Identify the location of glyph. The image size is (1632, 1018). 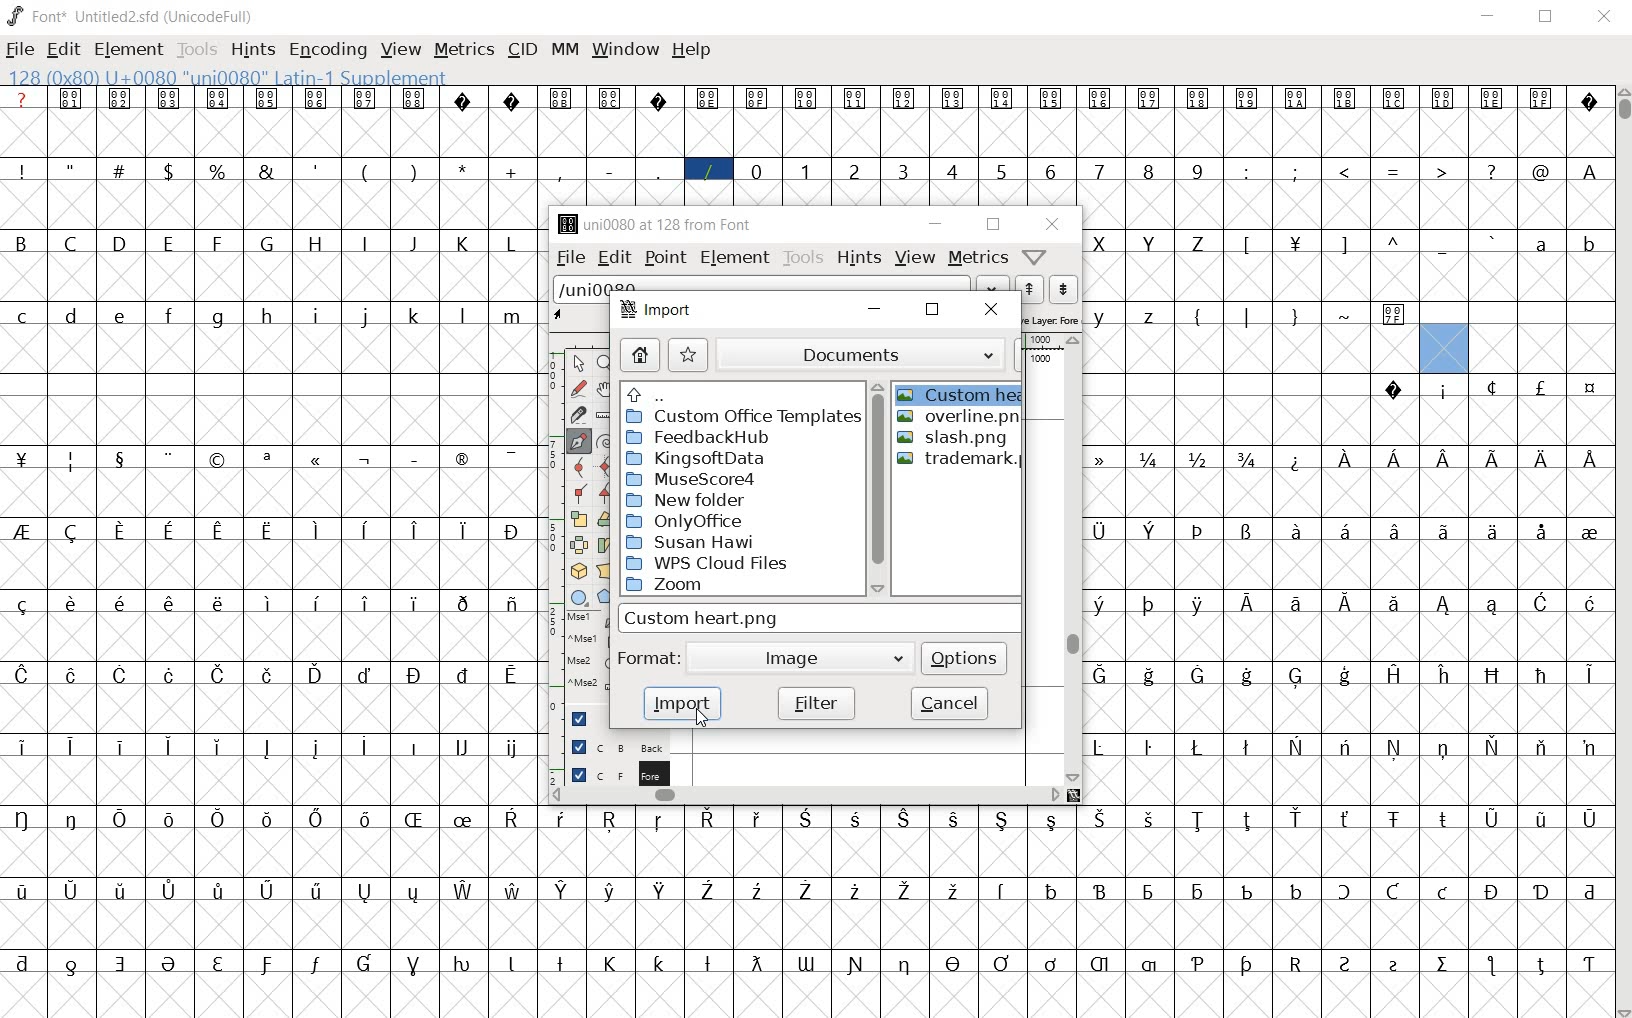
(1589, 820).